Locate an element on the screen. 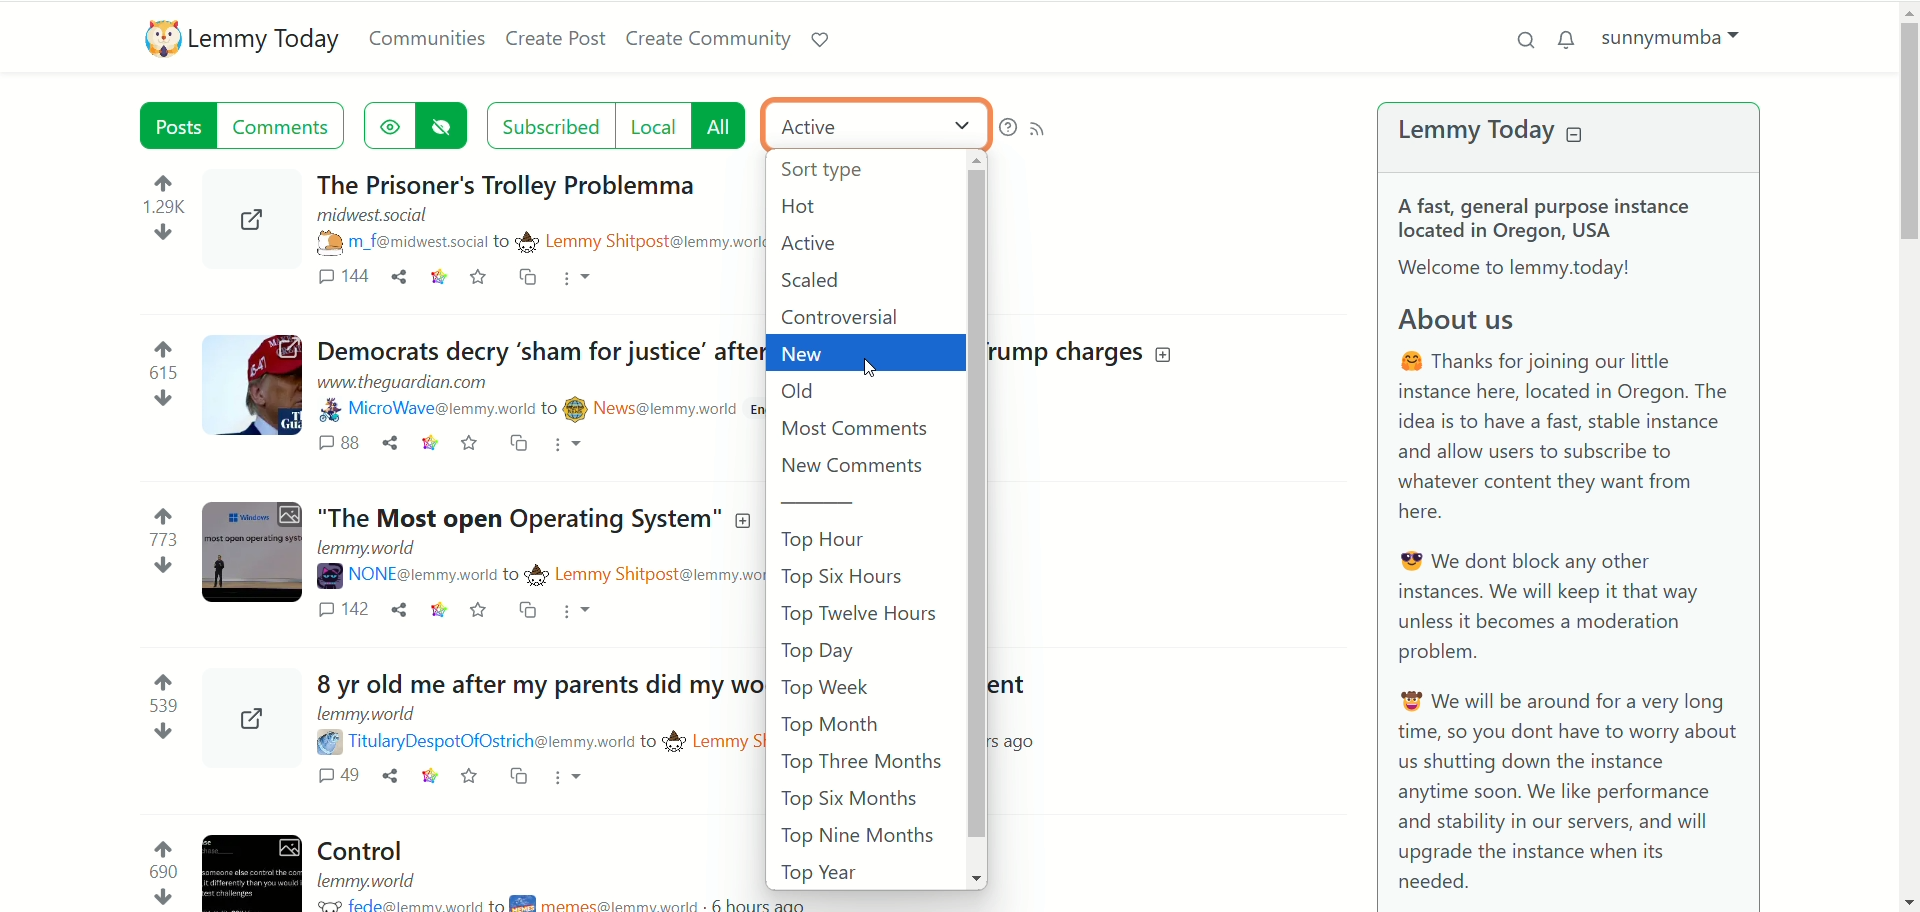  fede@lemmy.world to memes@lemmy.world is located at coordinates (512, 903).